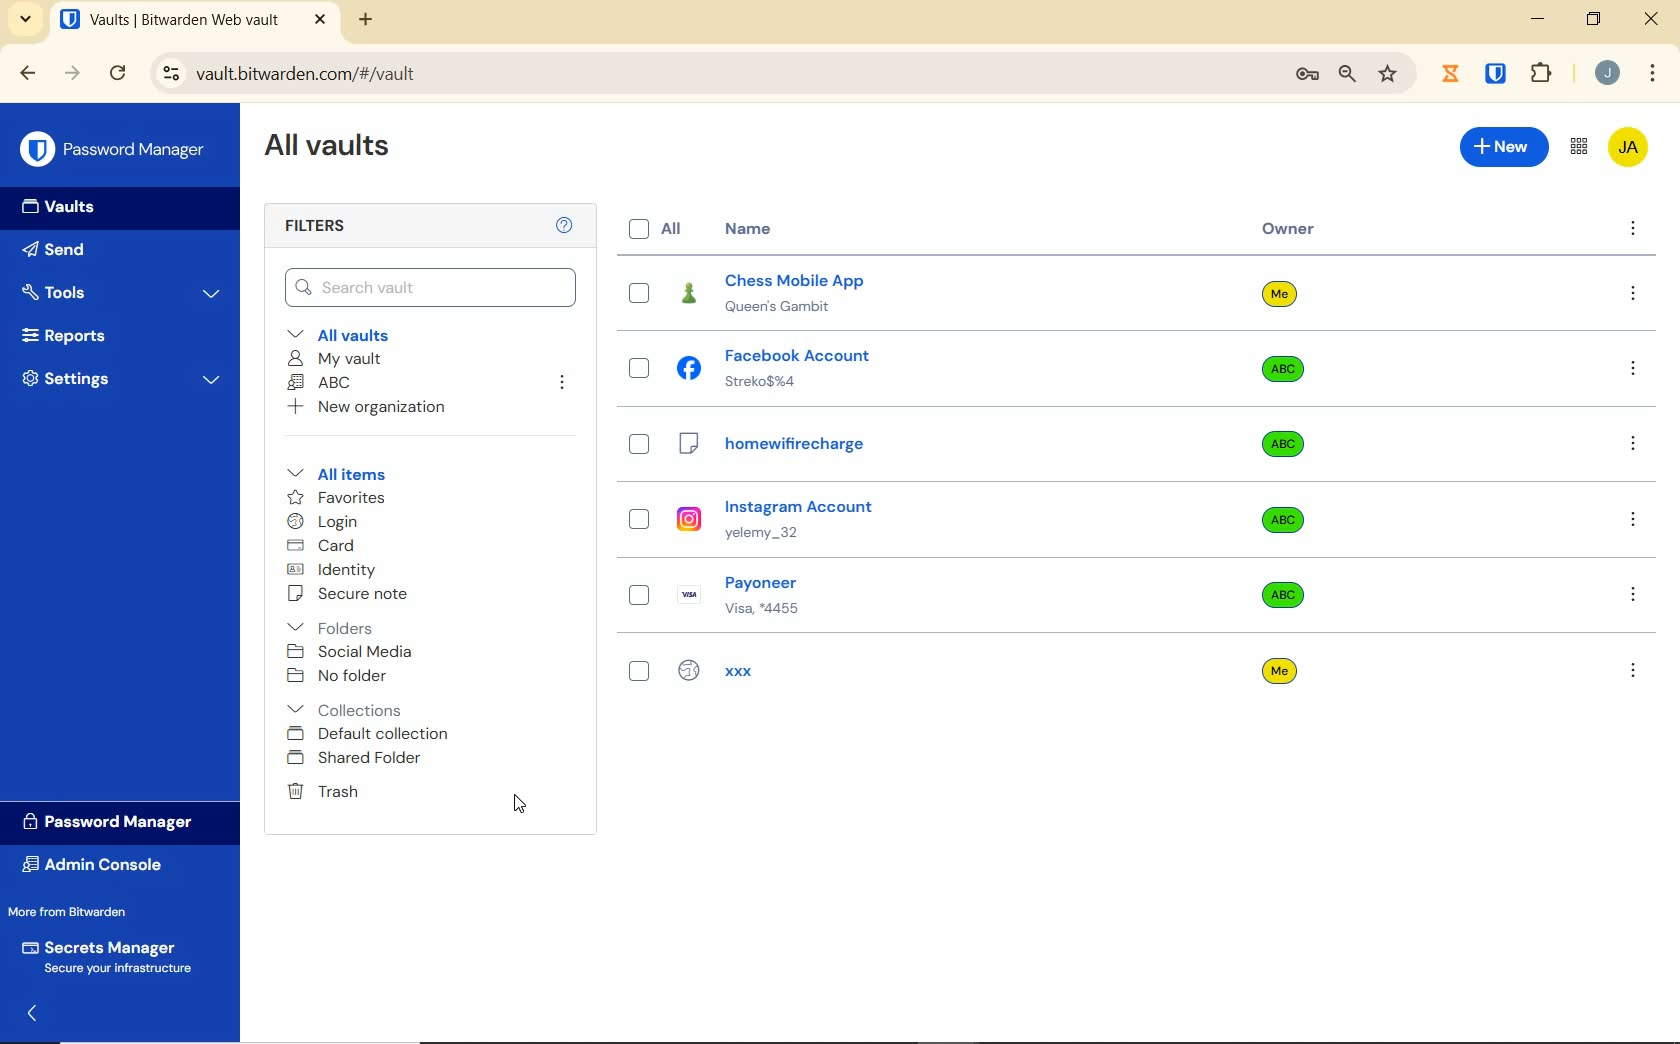 The image size is (1680, 1044). What do you see at coordinates (1275, 486) in the screenshot?
I see `Owner Name` at bounding box center [1275, 486].